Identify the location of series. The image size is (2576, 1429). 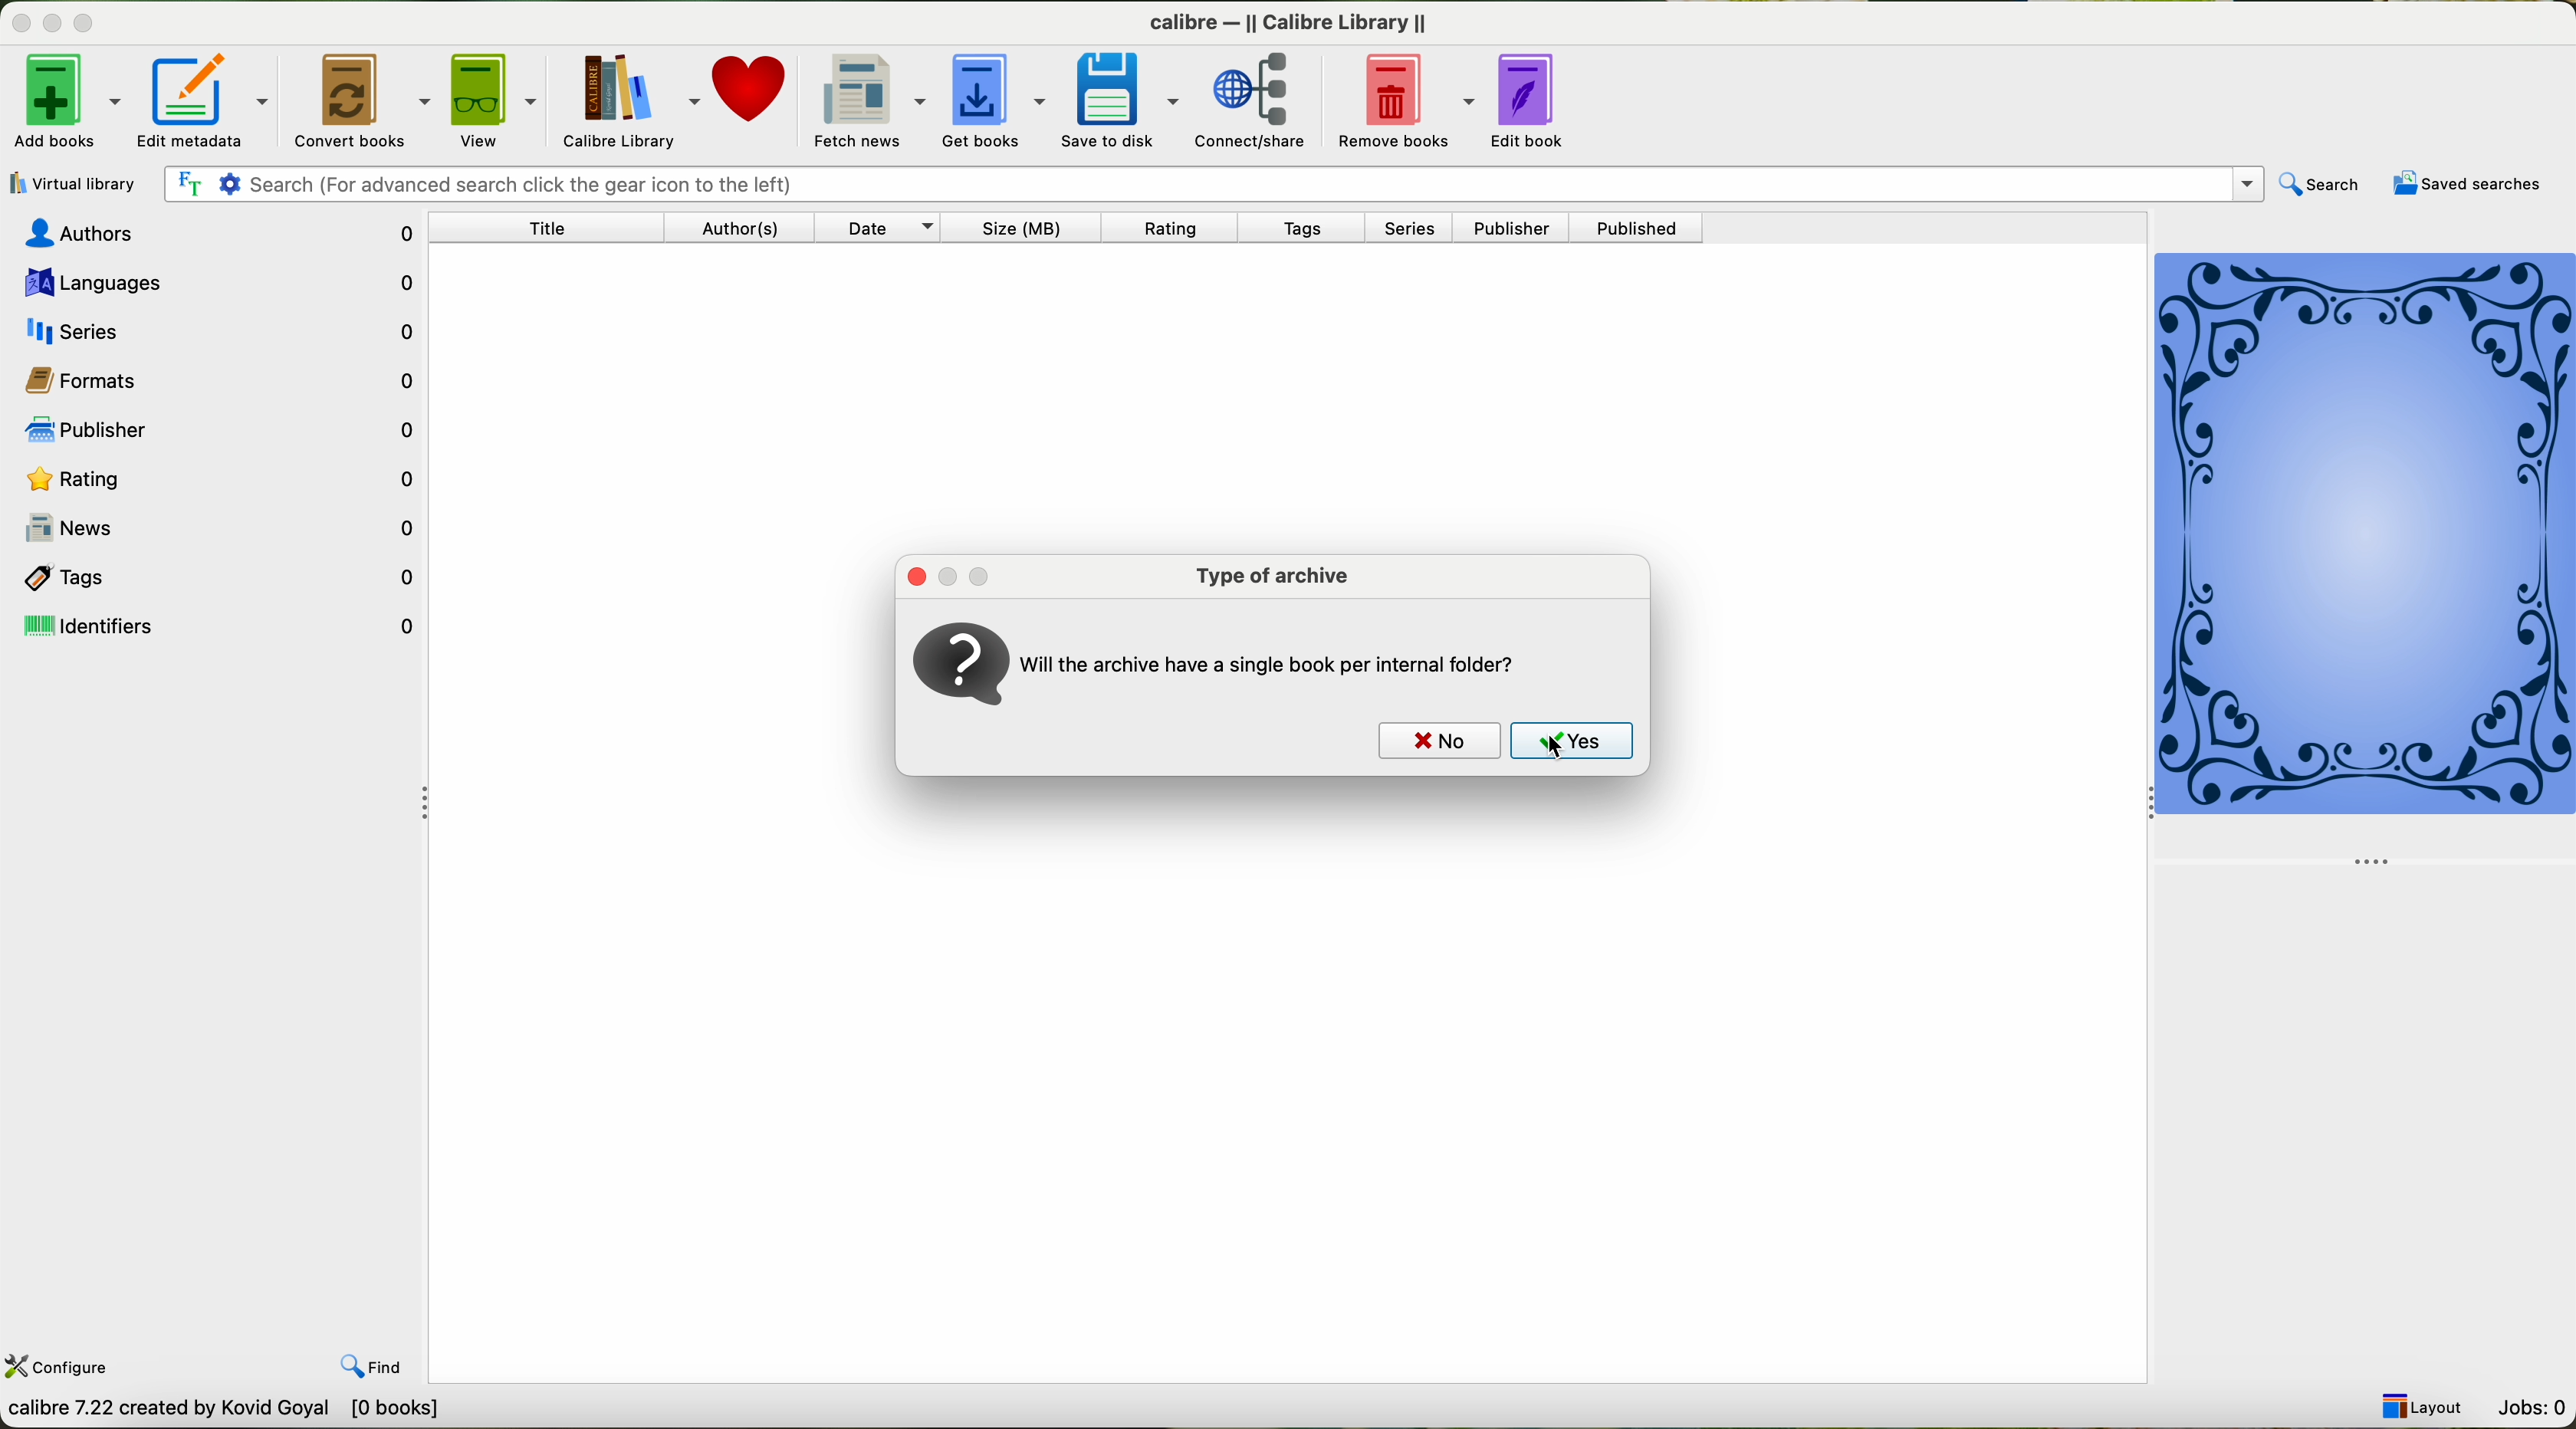
(1418, 230).